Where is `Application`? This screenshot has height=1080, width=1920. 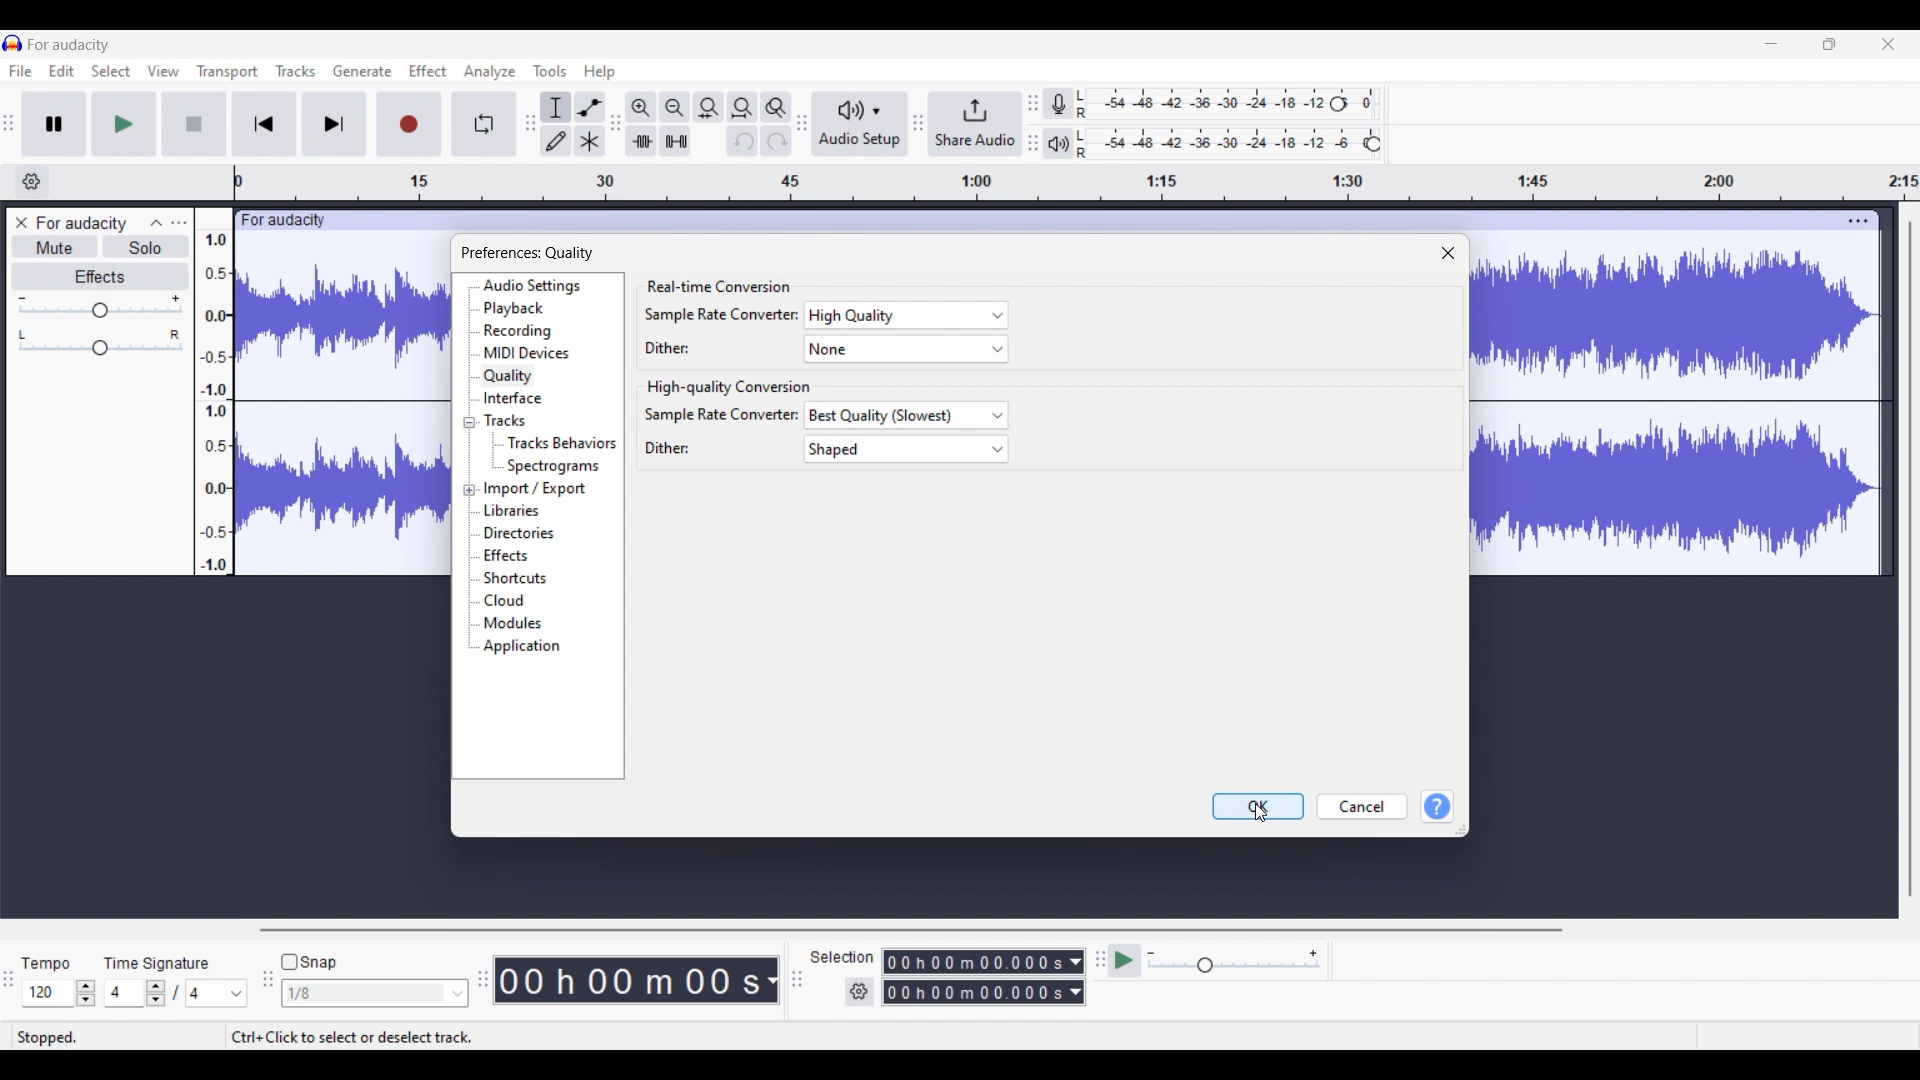
Application is located at coordinates (521, 646).